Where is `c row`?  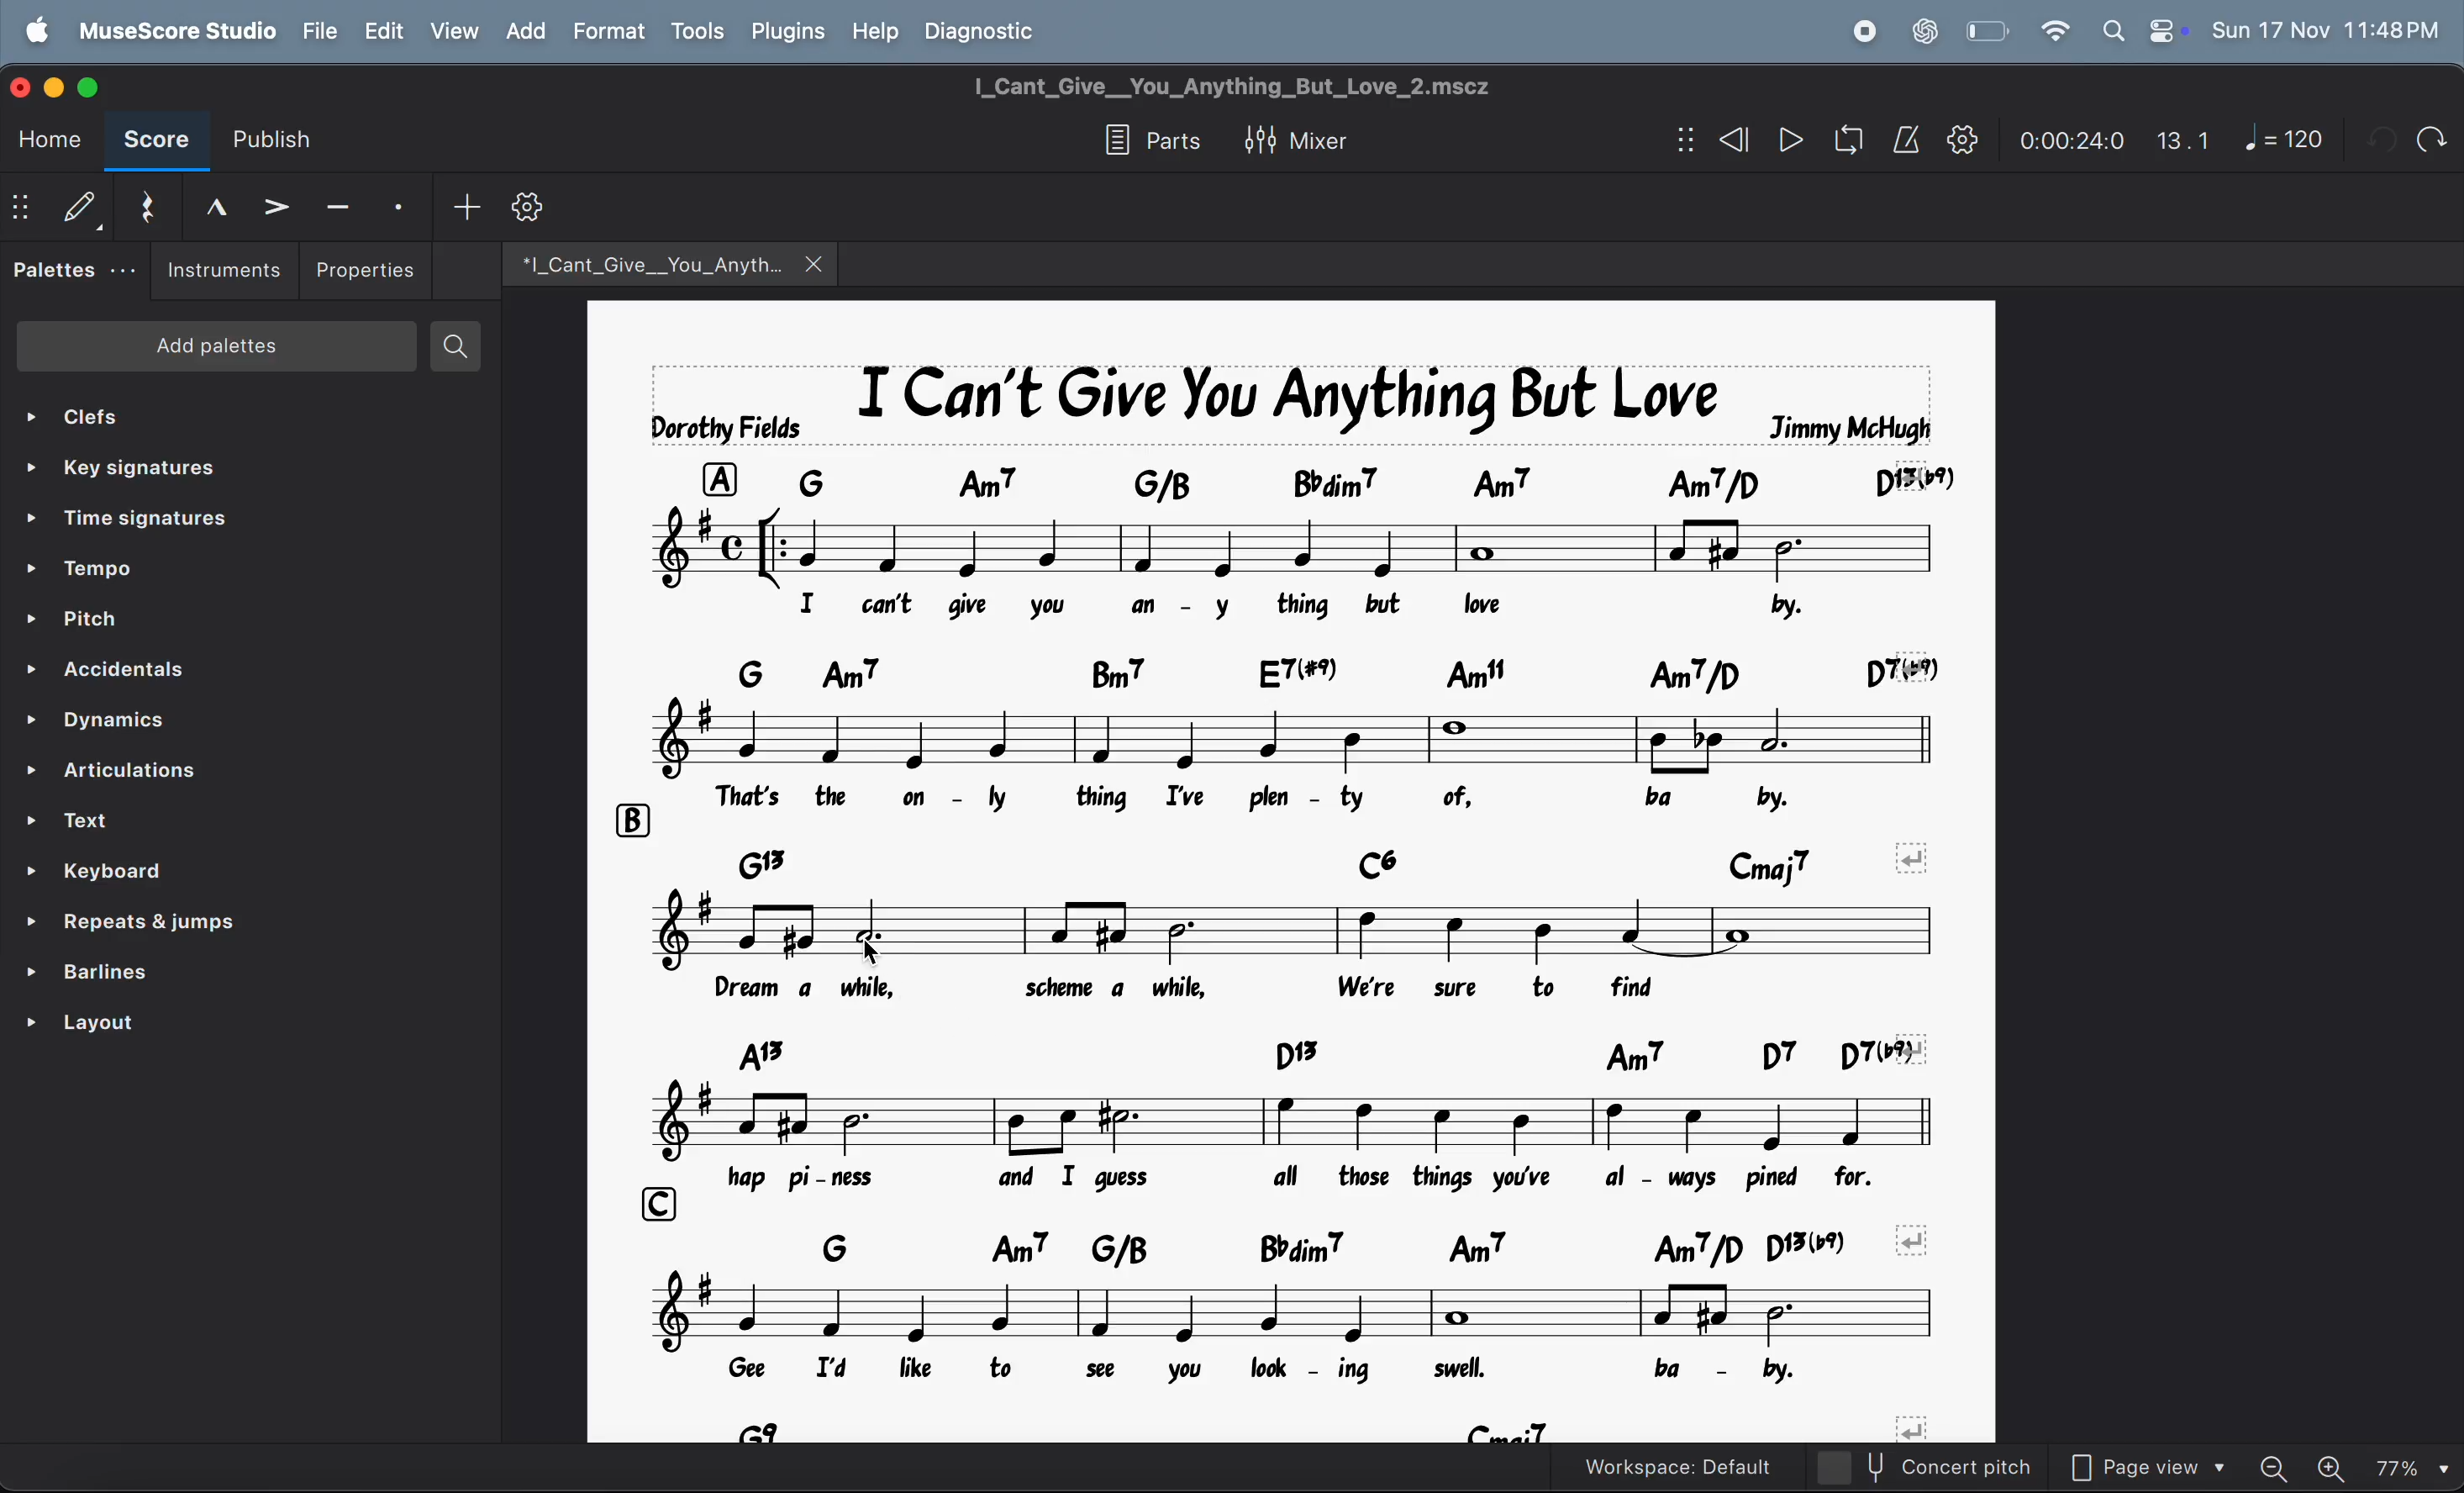
c row is located at coordinates (653, 1201).